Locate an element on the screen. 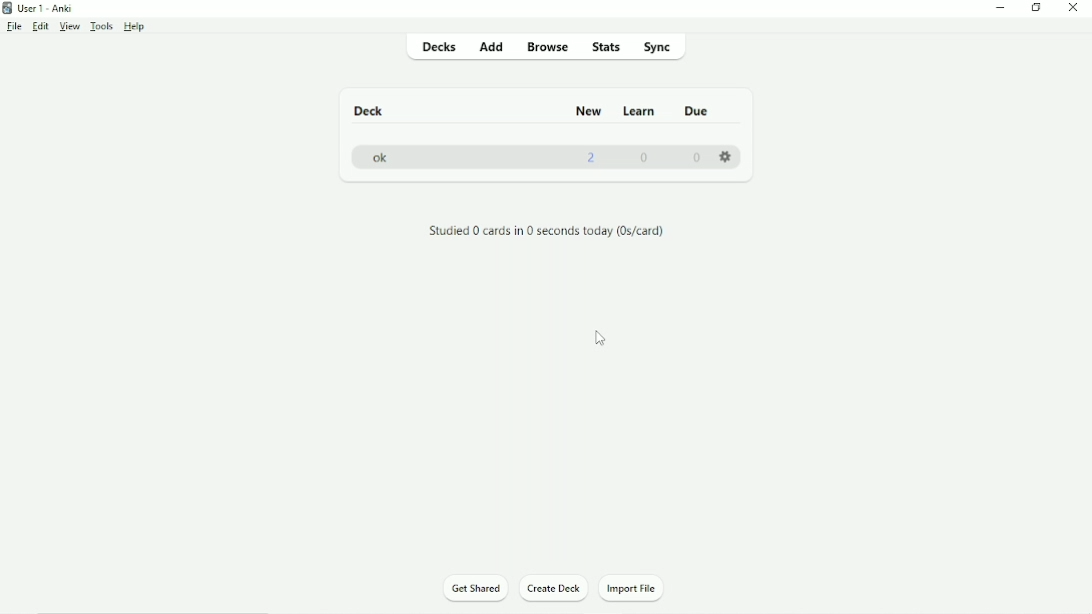  Get Shared is located at coordinates (475, 587).